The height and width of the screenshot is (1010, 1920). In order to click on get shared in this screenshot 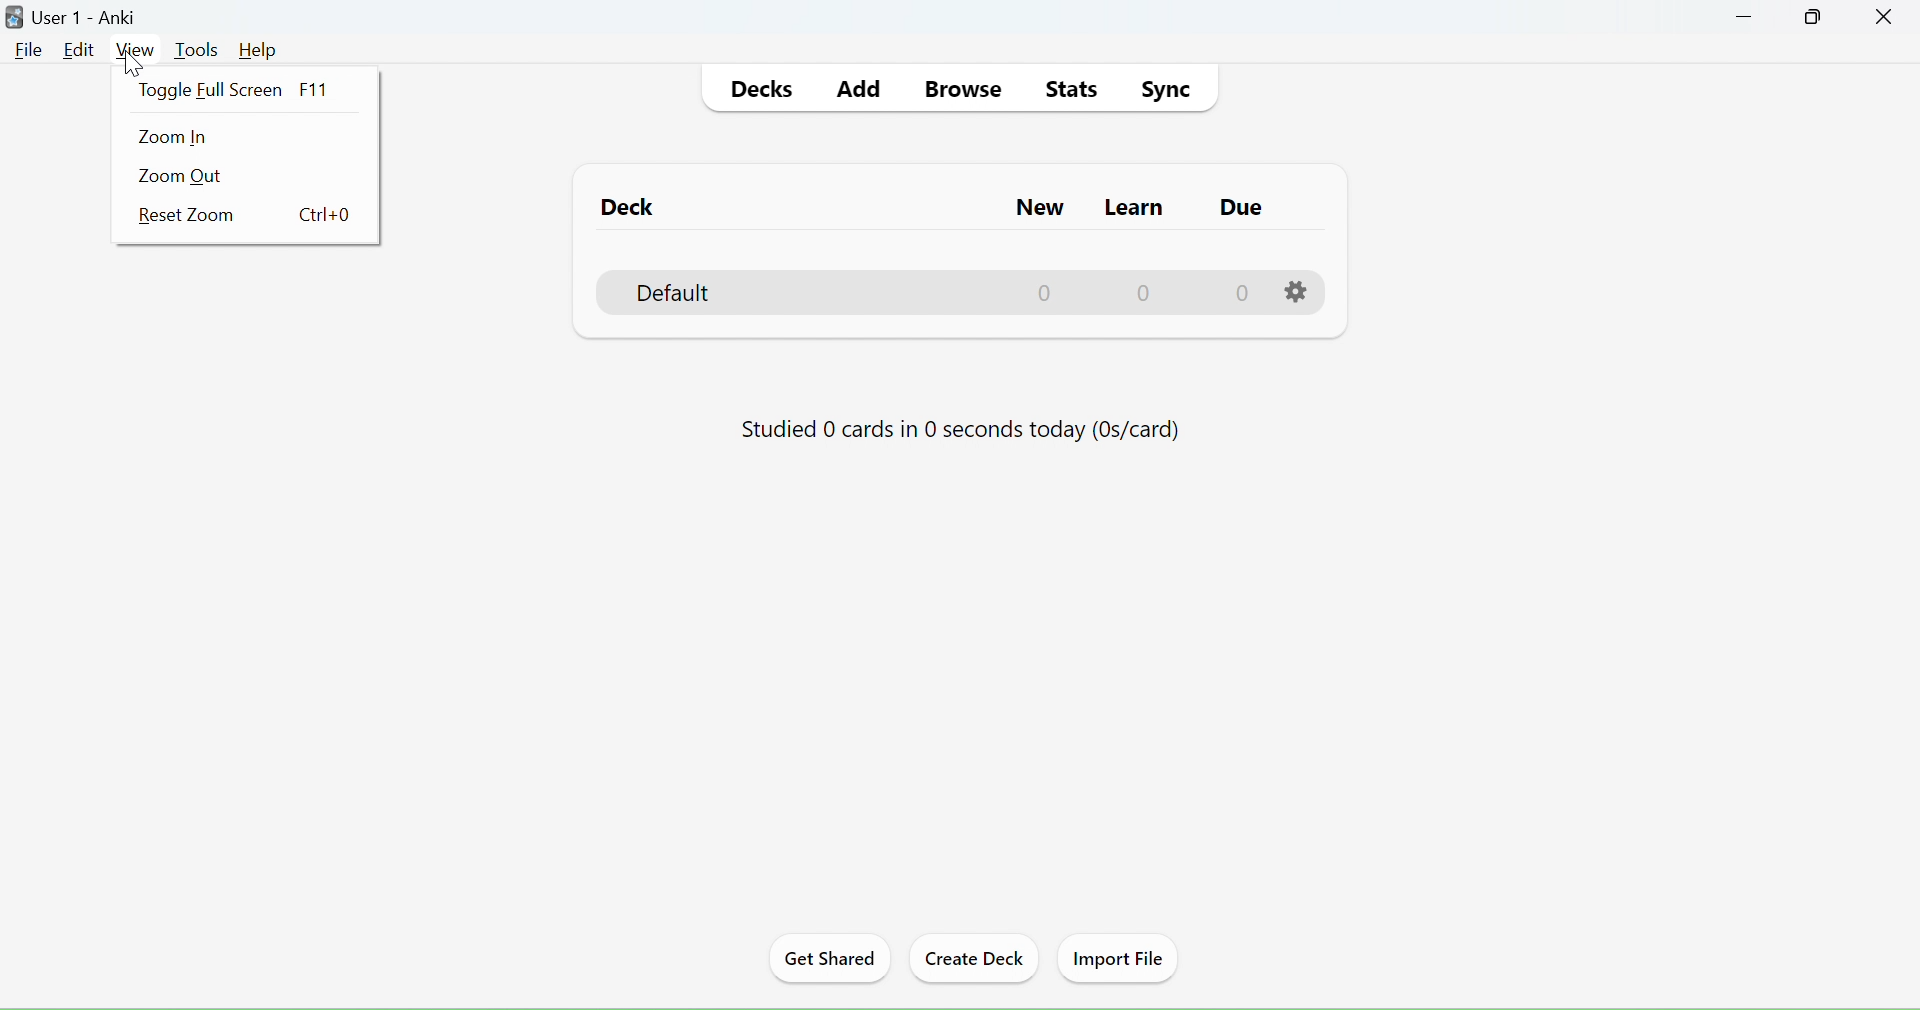, I will do `click(829, 959)`.